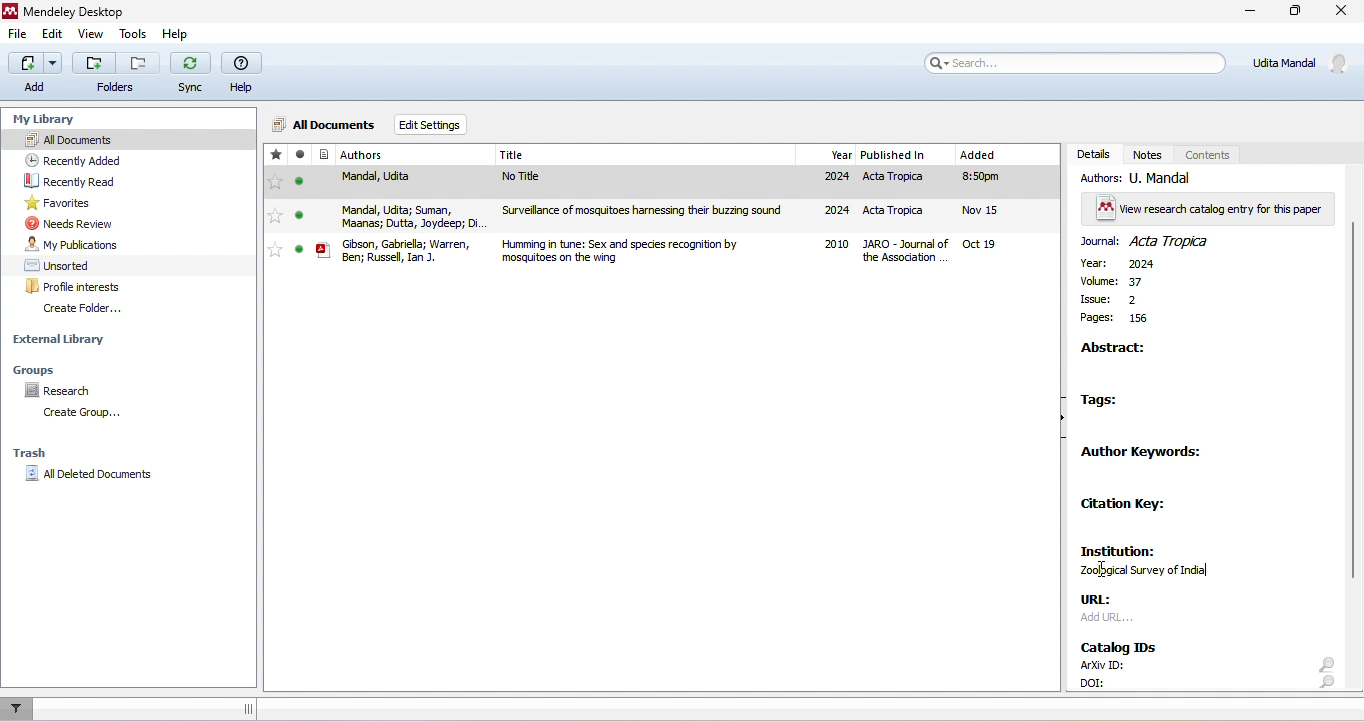 The height and width of the screenshot is (722, 1364). Describe the element at coordinates (62, 339) in the screenshot. I see `external library` at that location.